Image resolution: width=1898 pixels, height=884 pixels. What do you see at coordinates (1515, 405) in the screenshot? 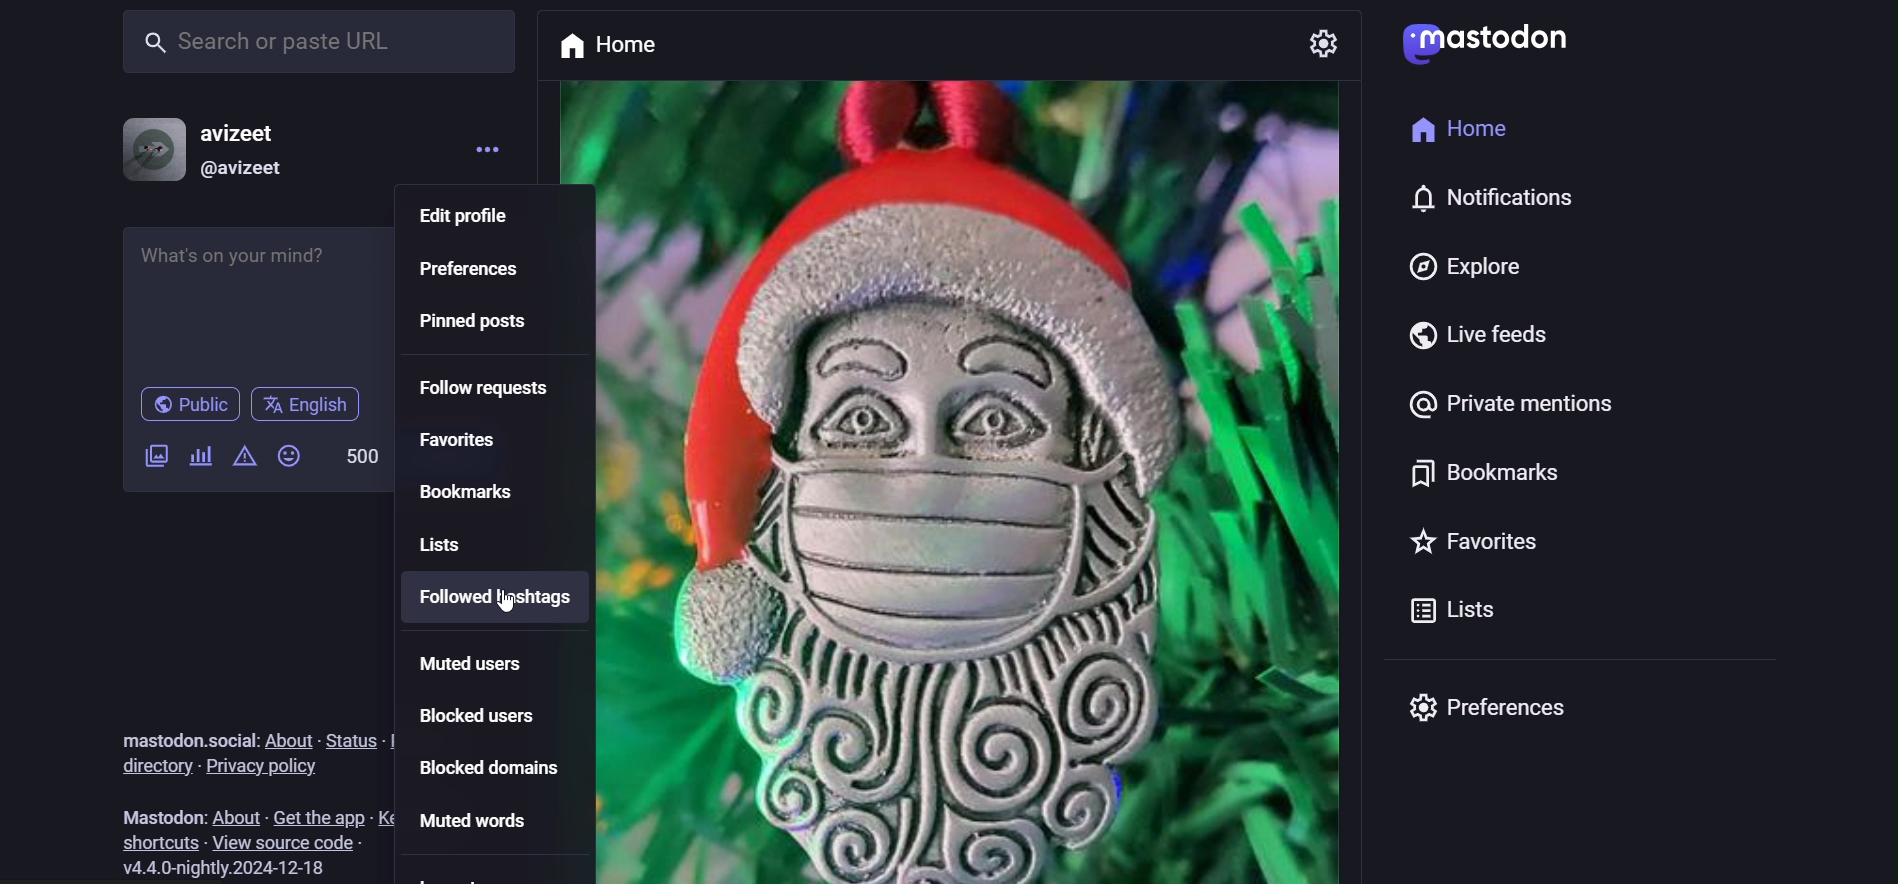
I see `private mentions` at bounding box center [1515, 405].